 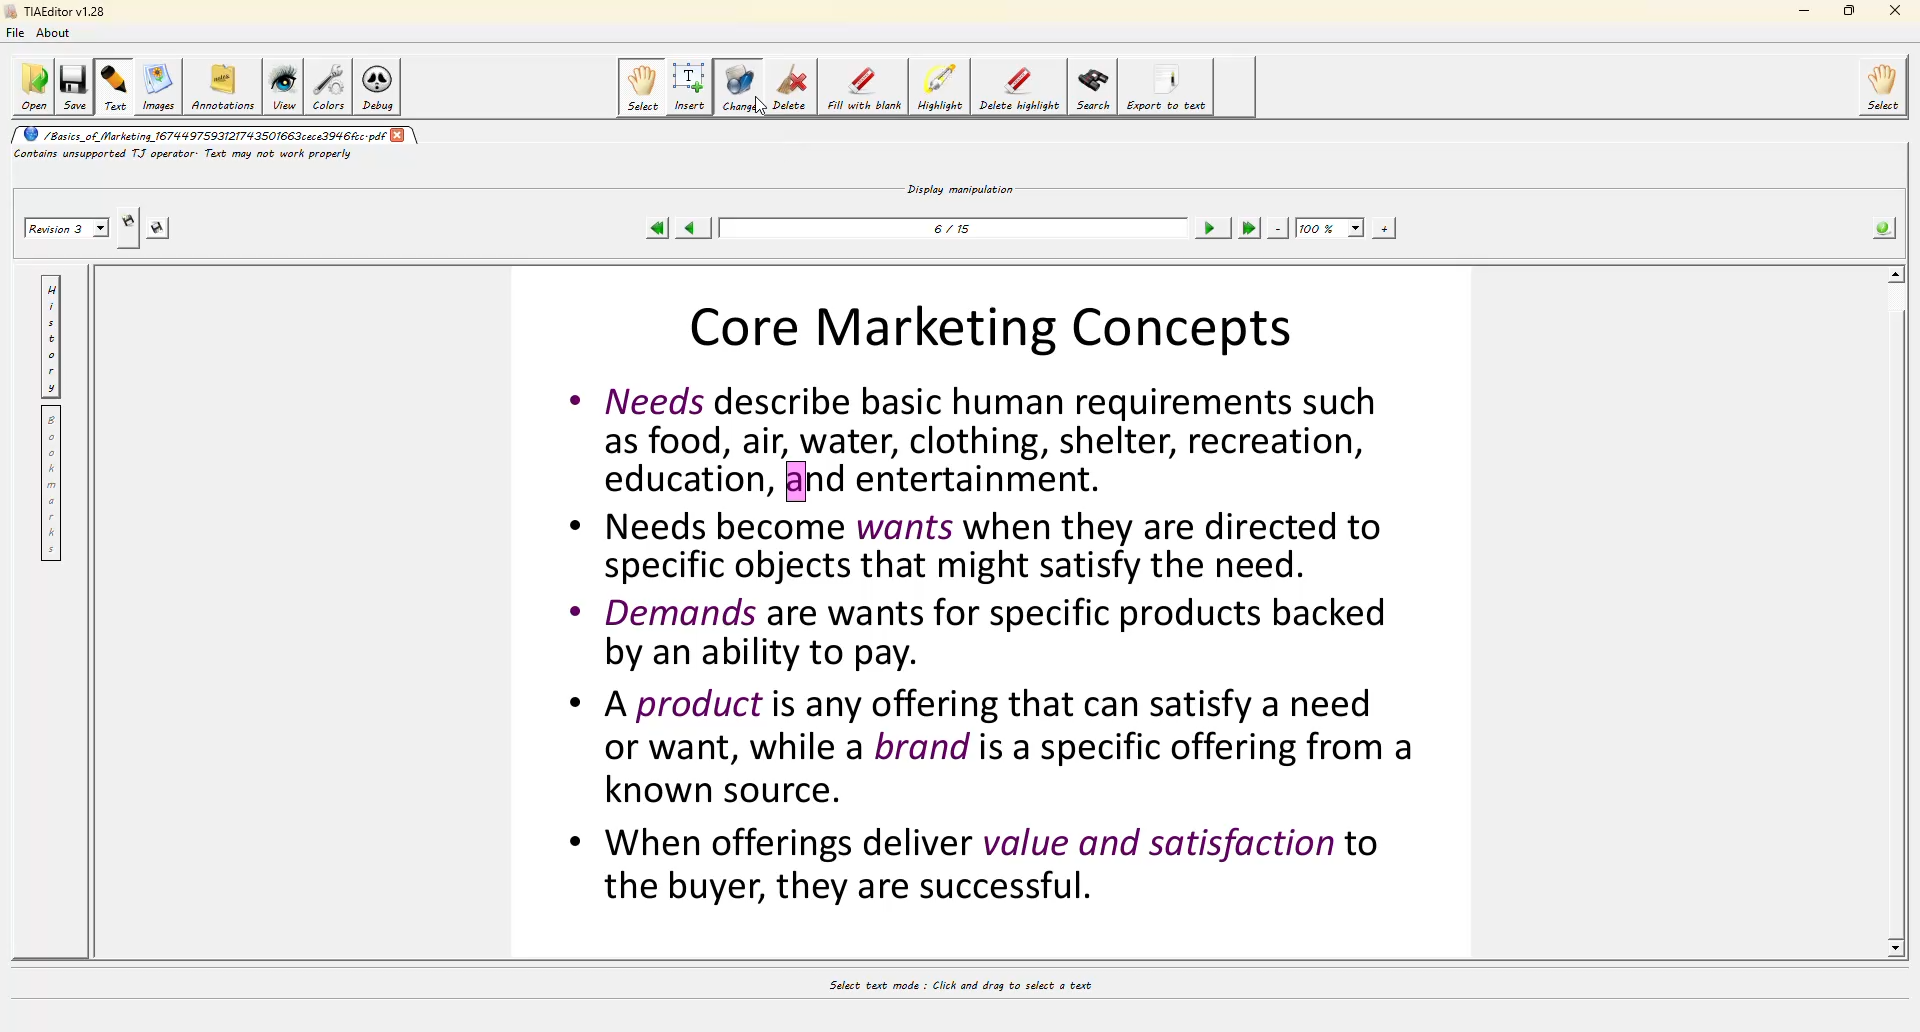 I want to click on save, so click(x=72, y=87).